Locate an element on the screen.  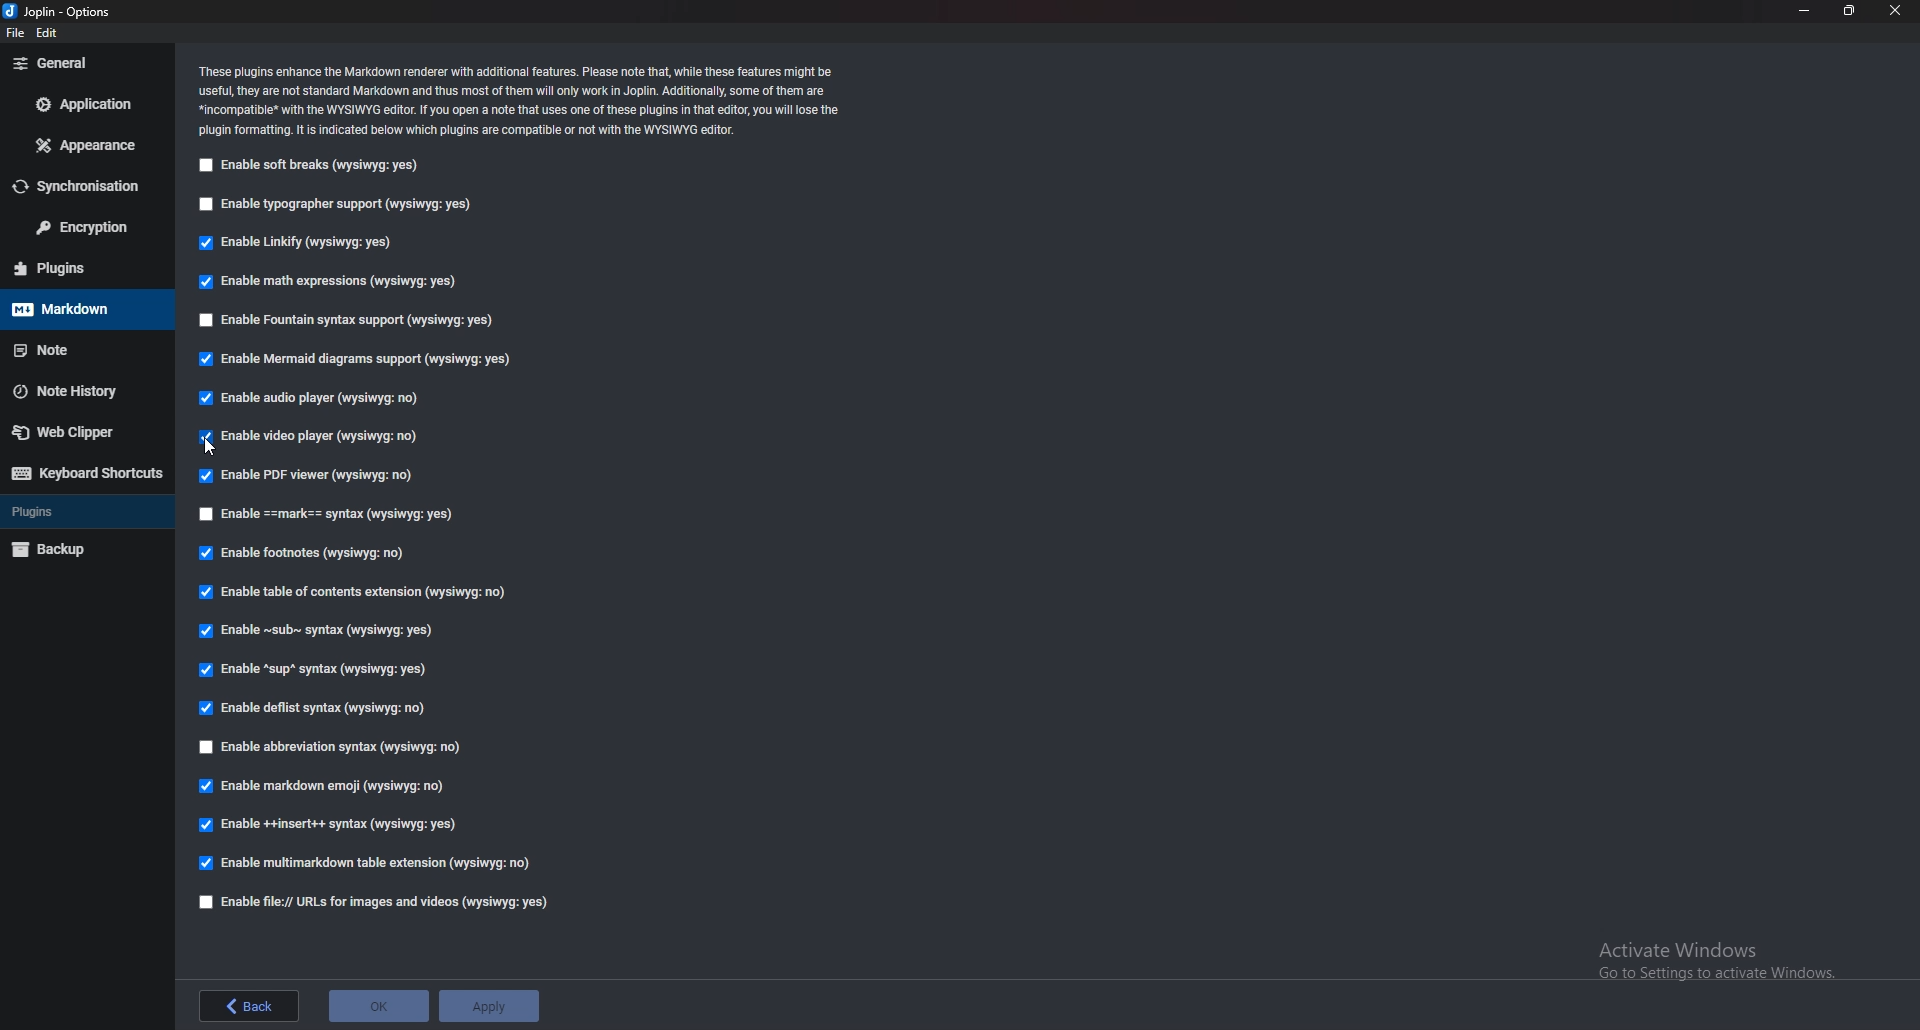
note is located at coordinates (75, 351).